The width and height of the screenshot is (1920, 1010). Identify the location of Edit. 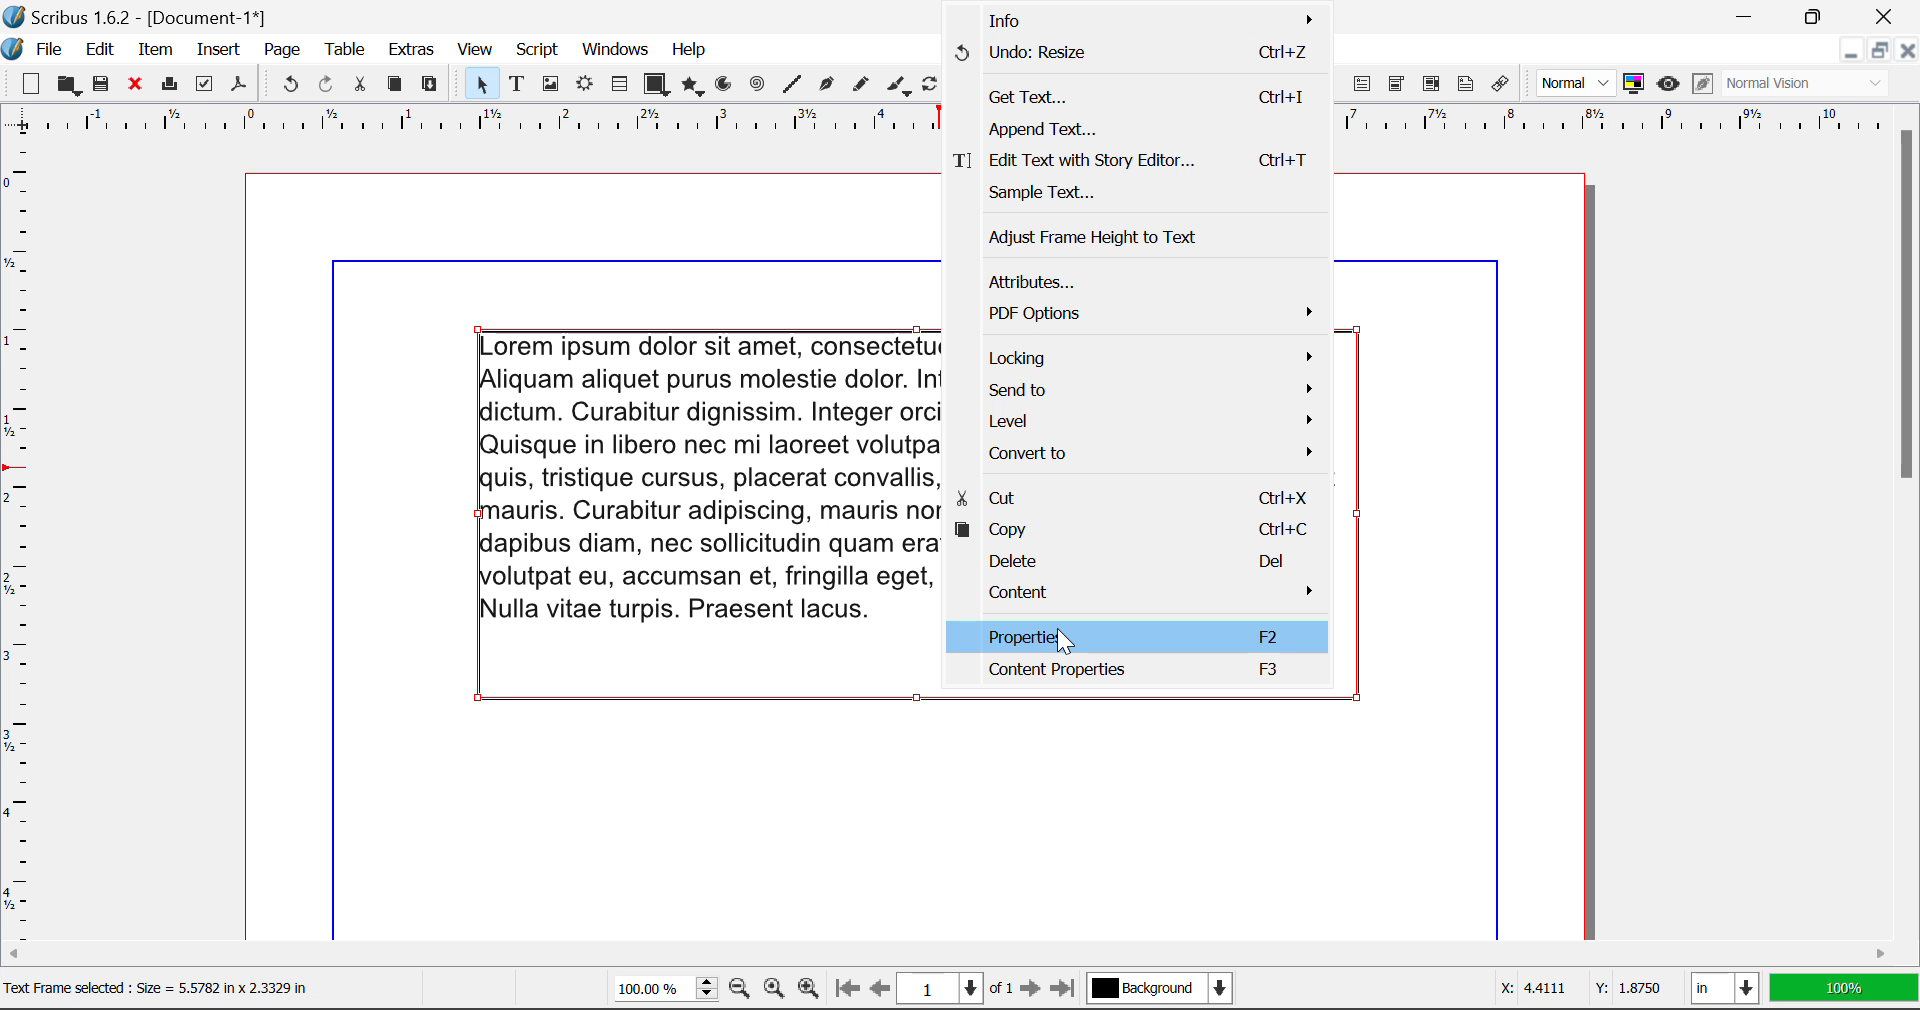
(103, 50).